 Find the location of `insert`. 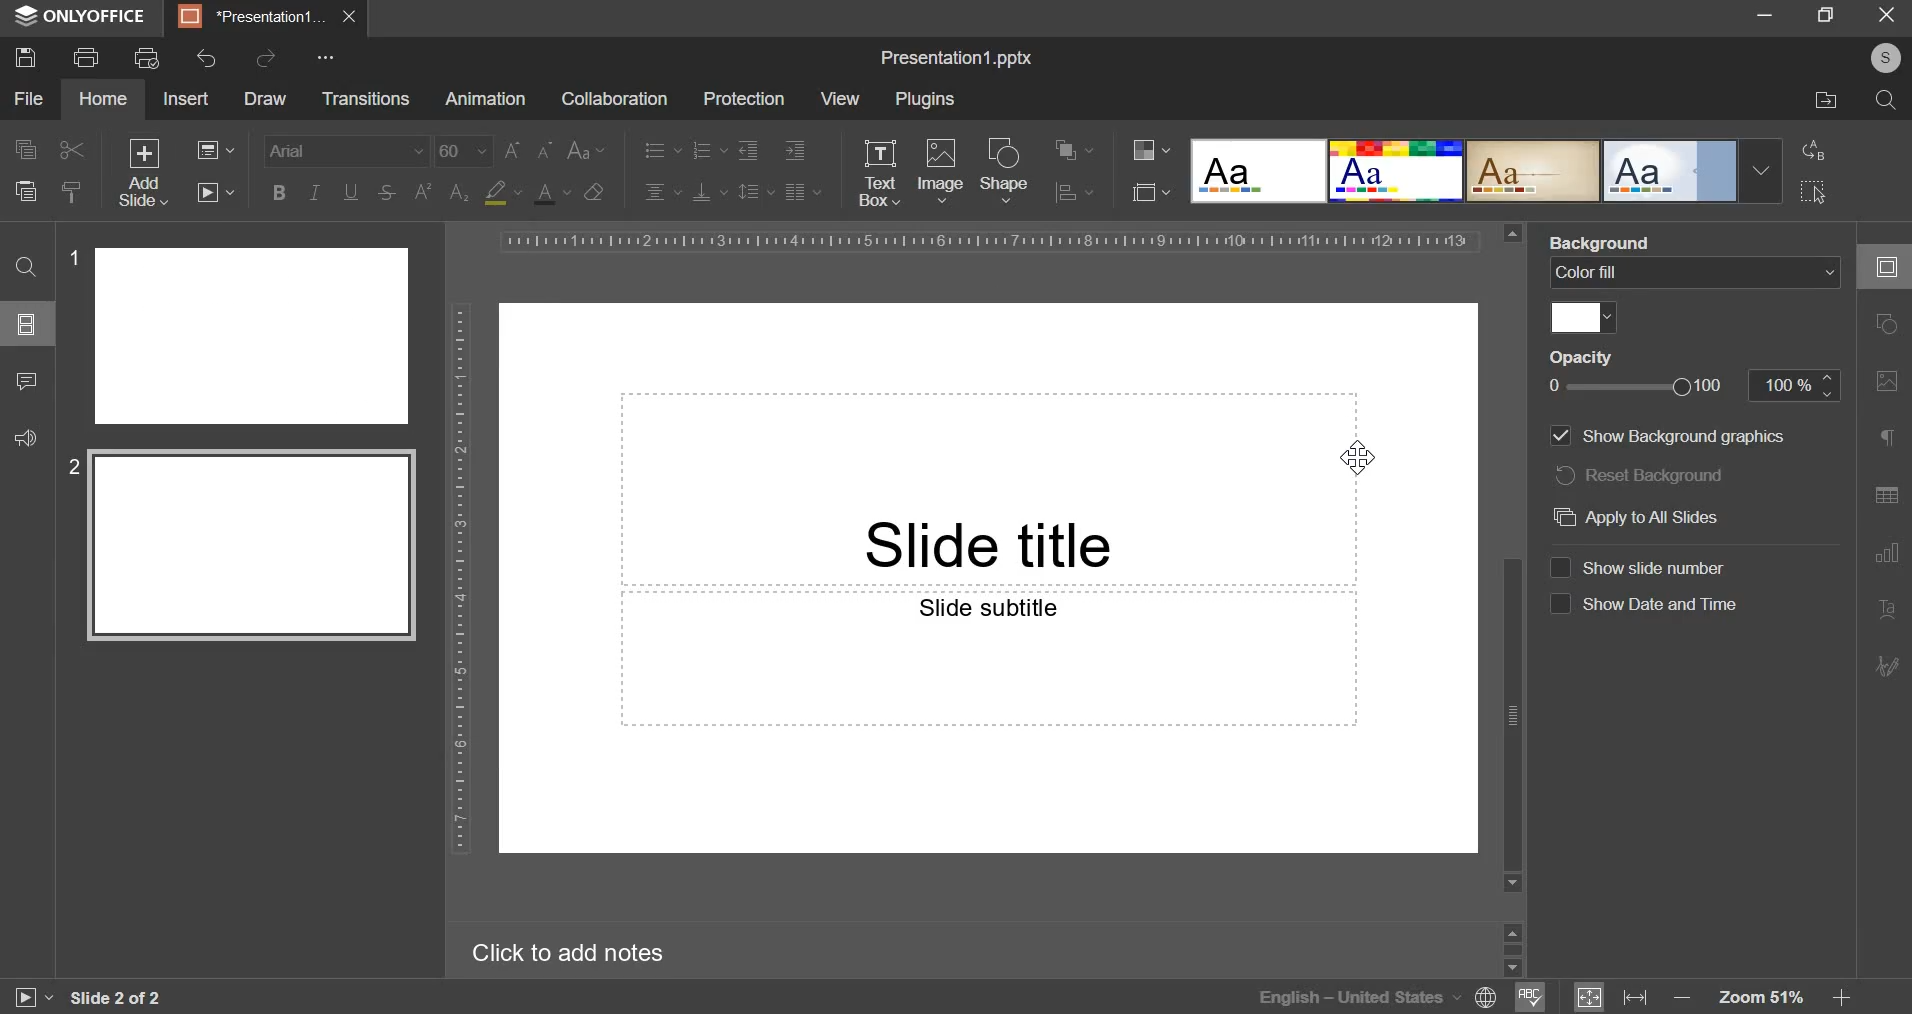

insert is located at coordinates (185, 97).